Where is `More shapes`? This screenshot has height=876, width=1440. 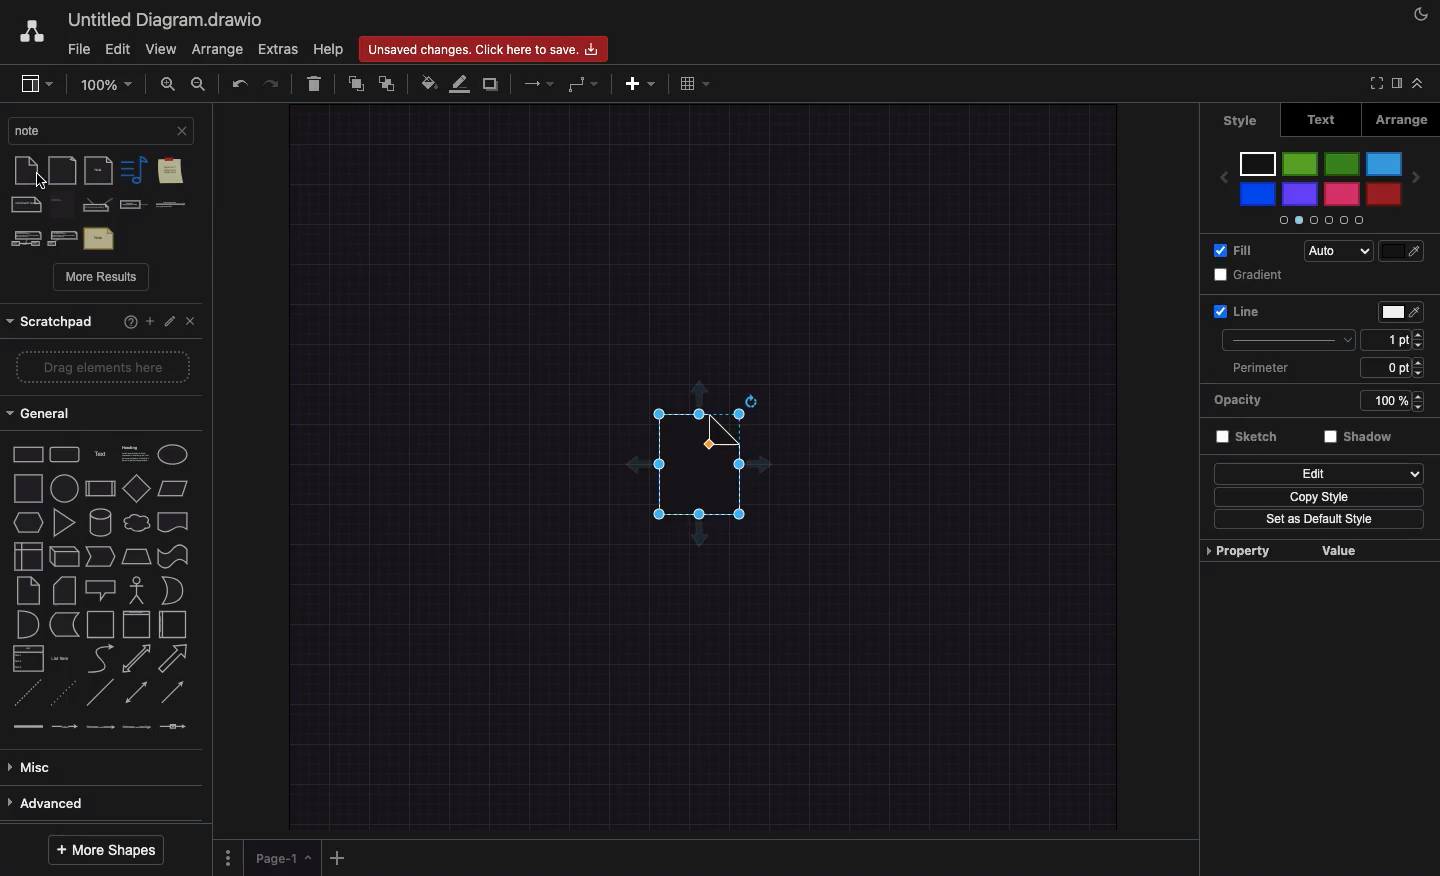 More shapes is located at coordinates (113, 851).